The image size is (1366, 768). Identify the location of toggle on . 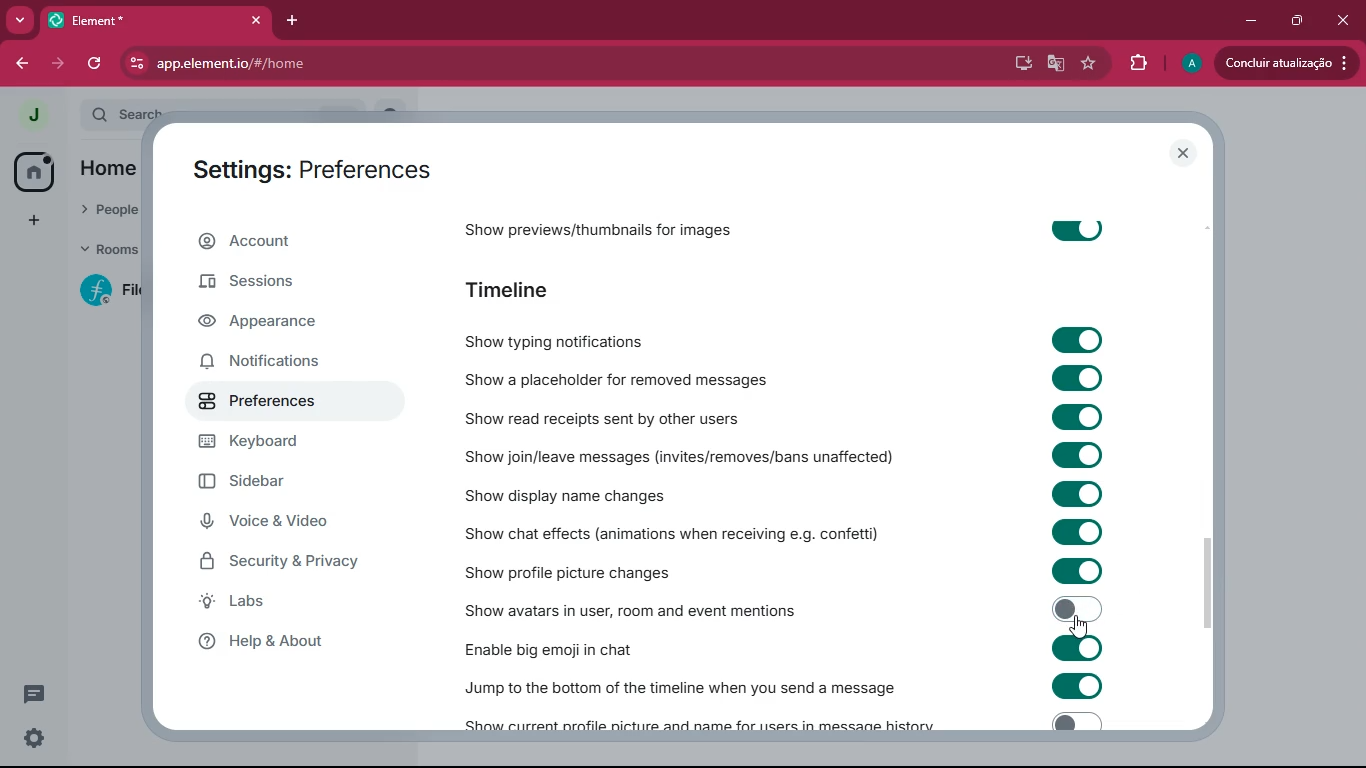
(1077, 417).